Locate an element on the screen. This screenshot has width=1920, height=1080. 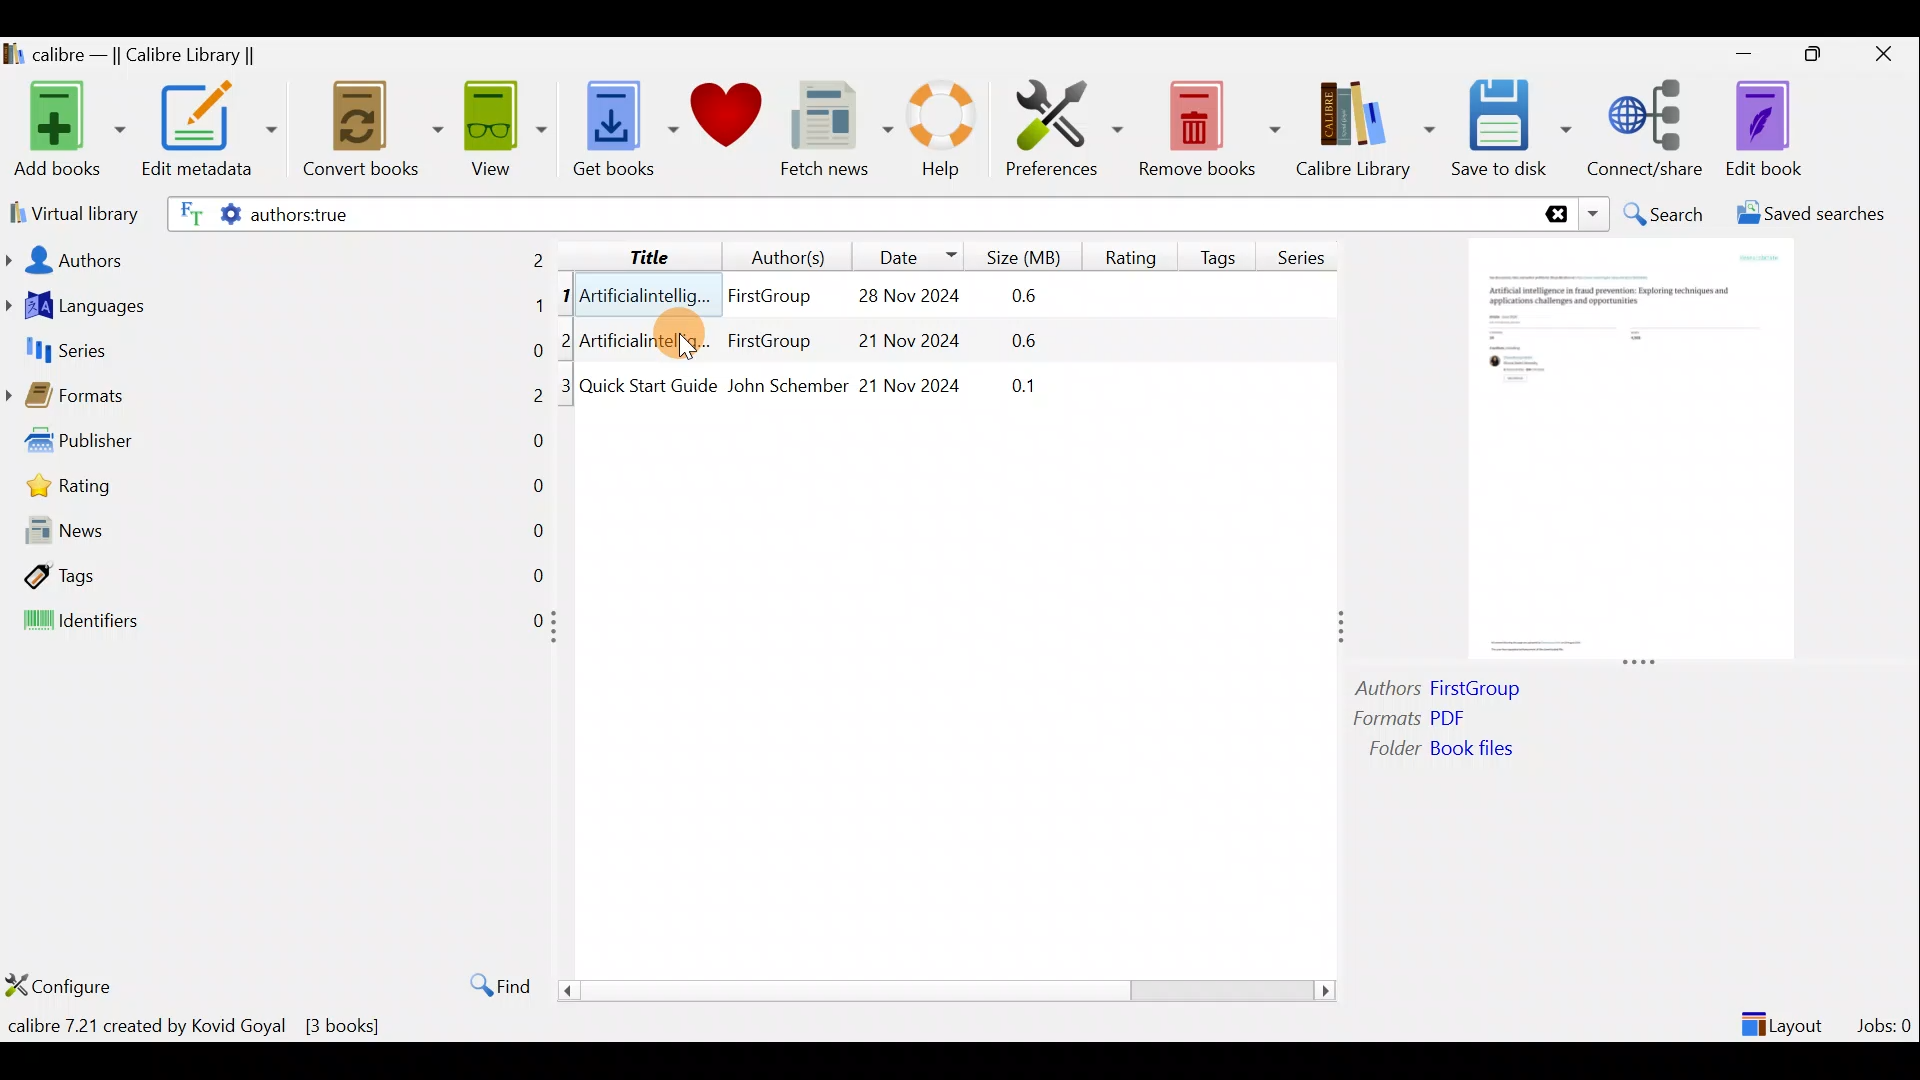
3 is located at coordinates (567, 386).